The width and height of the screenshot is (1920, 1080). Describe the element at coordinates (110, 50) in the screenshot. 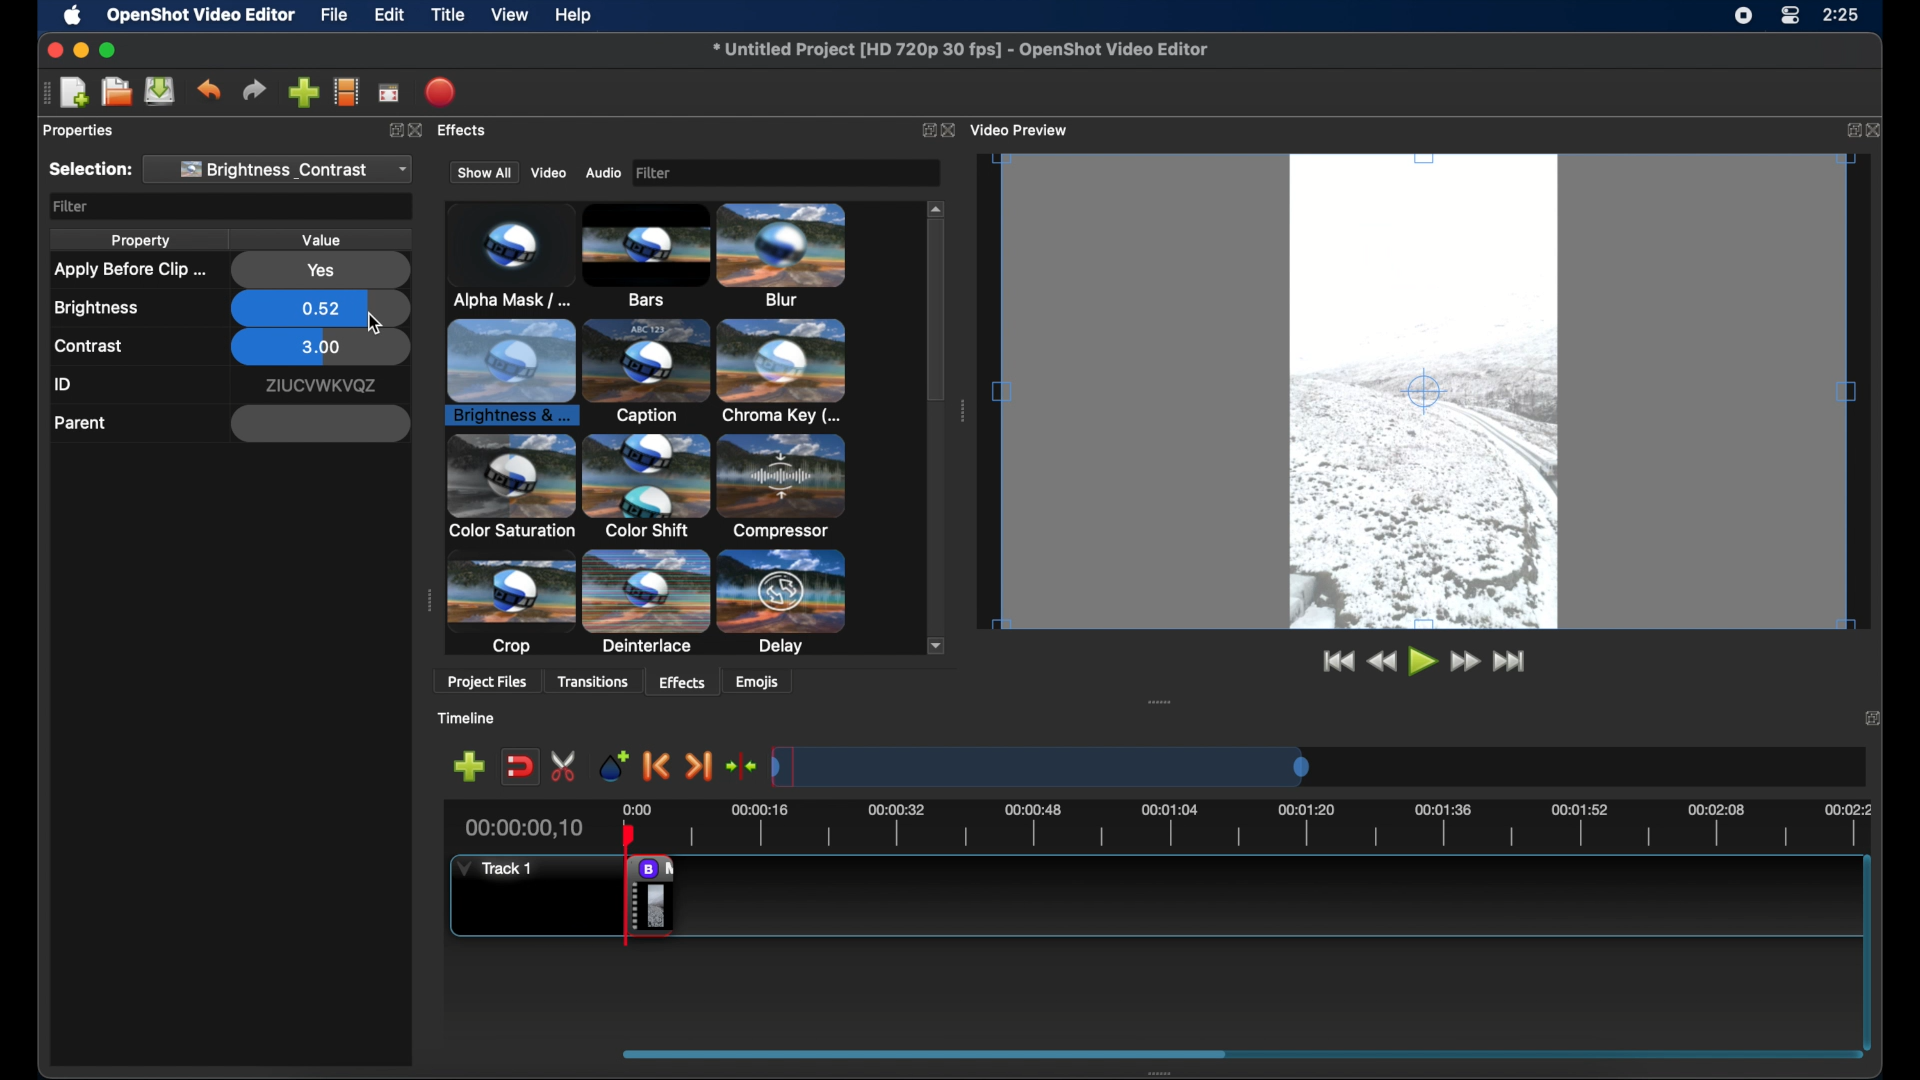

I see `maximize` at that location.